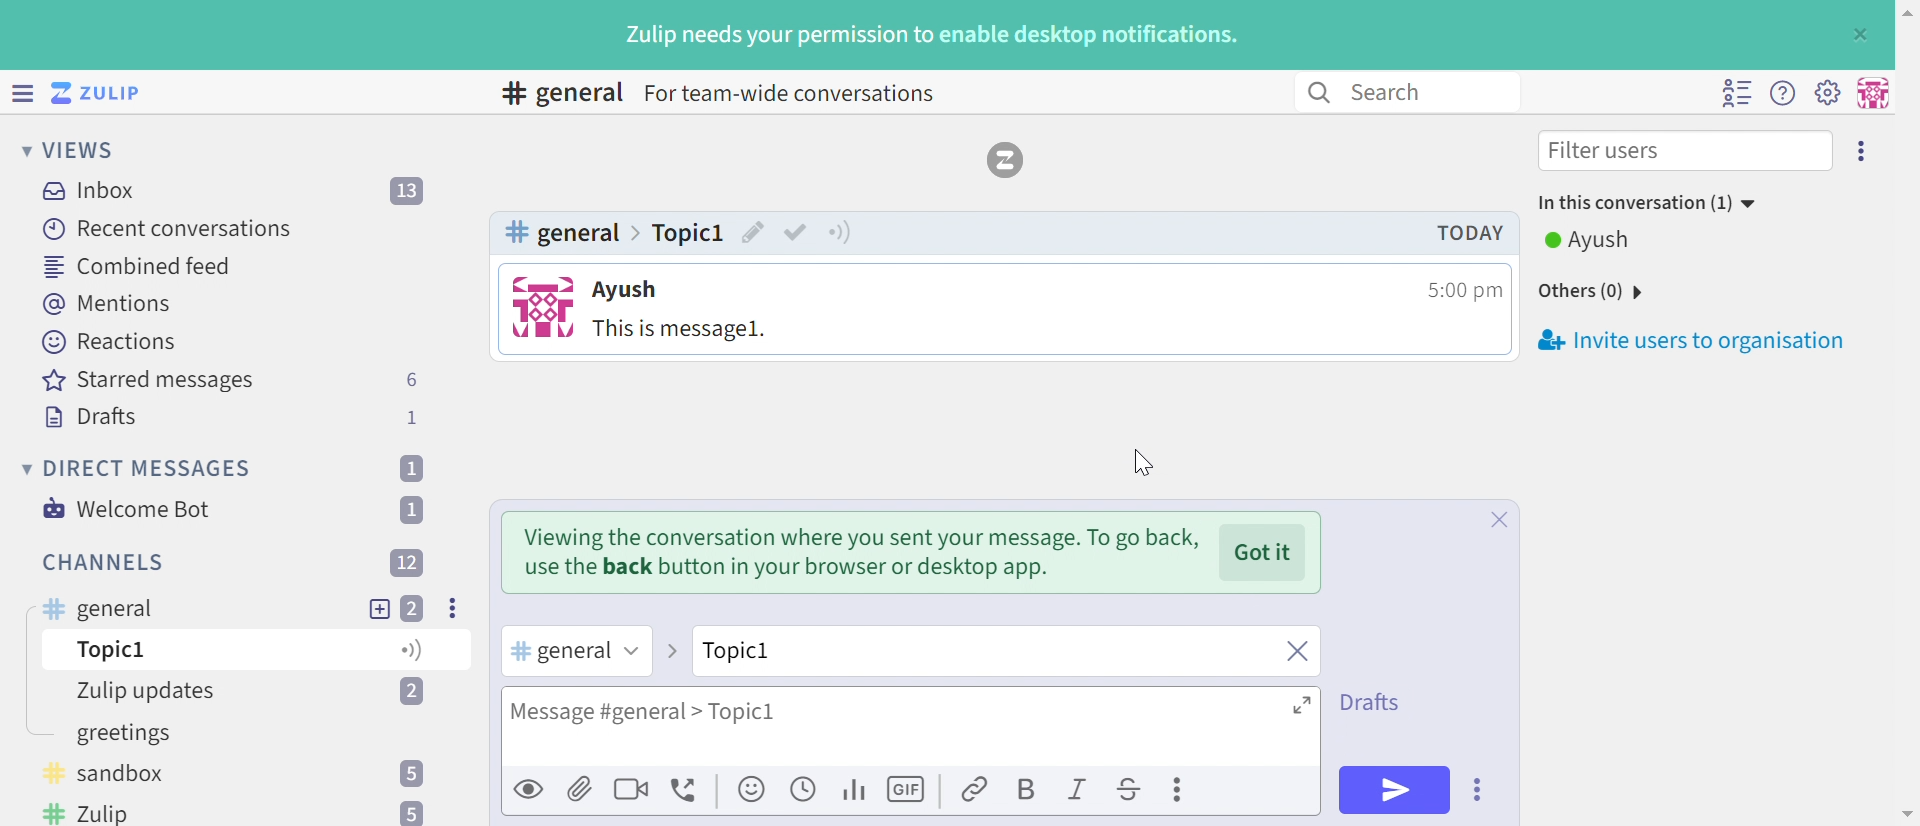 The height and width of the screenshot is (826, 1920). Describe the element at coordinates (97, 610) in the screenshot. I see `general` at that location.